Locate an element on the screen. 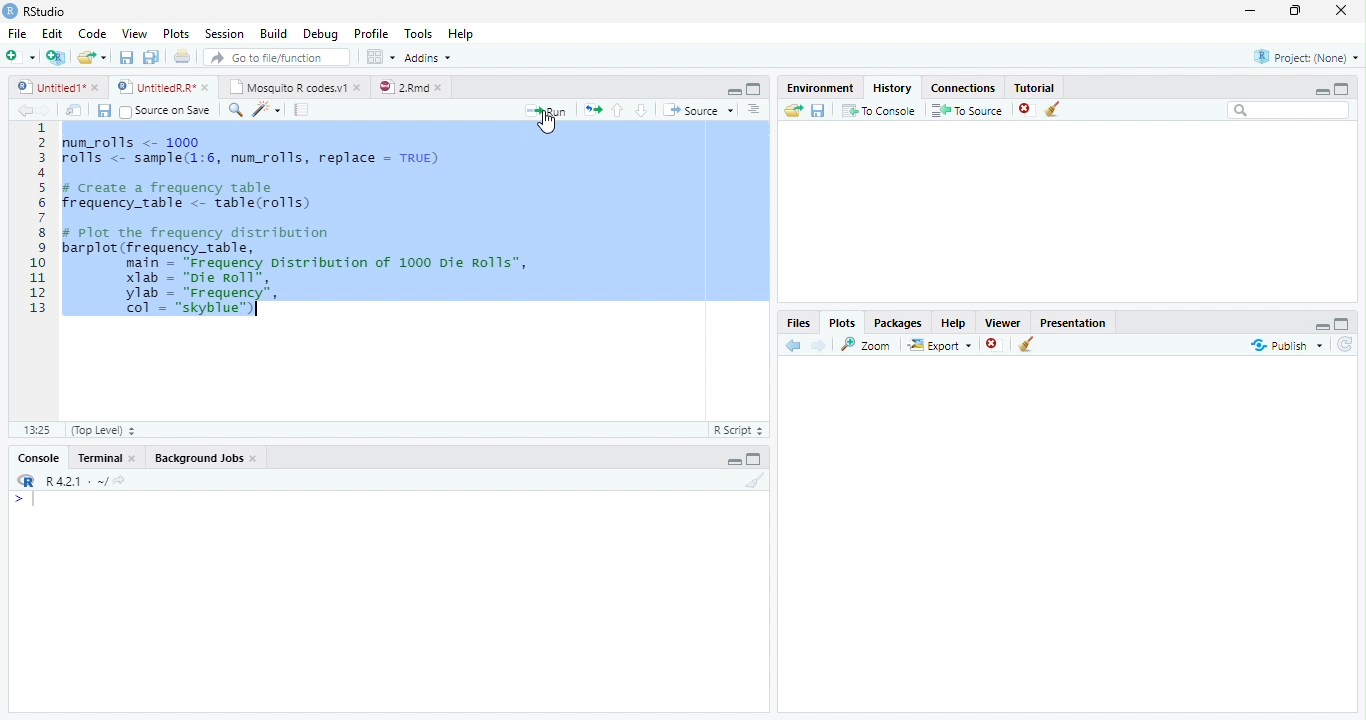  Edit is located at coordinates (53, 31).